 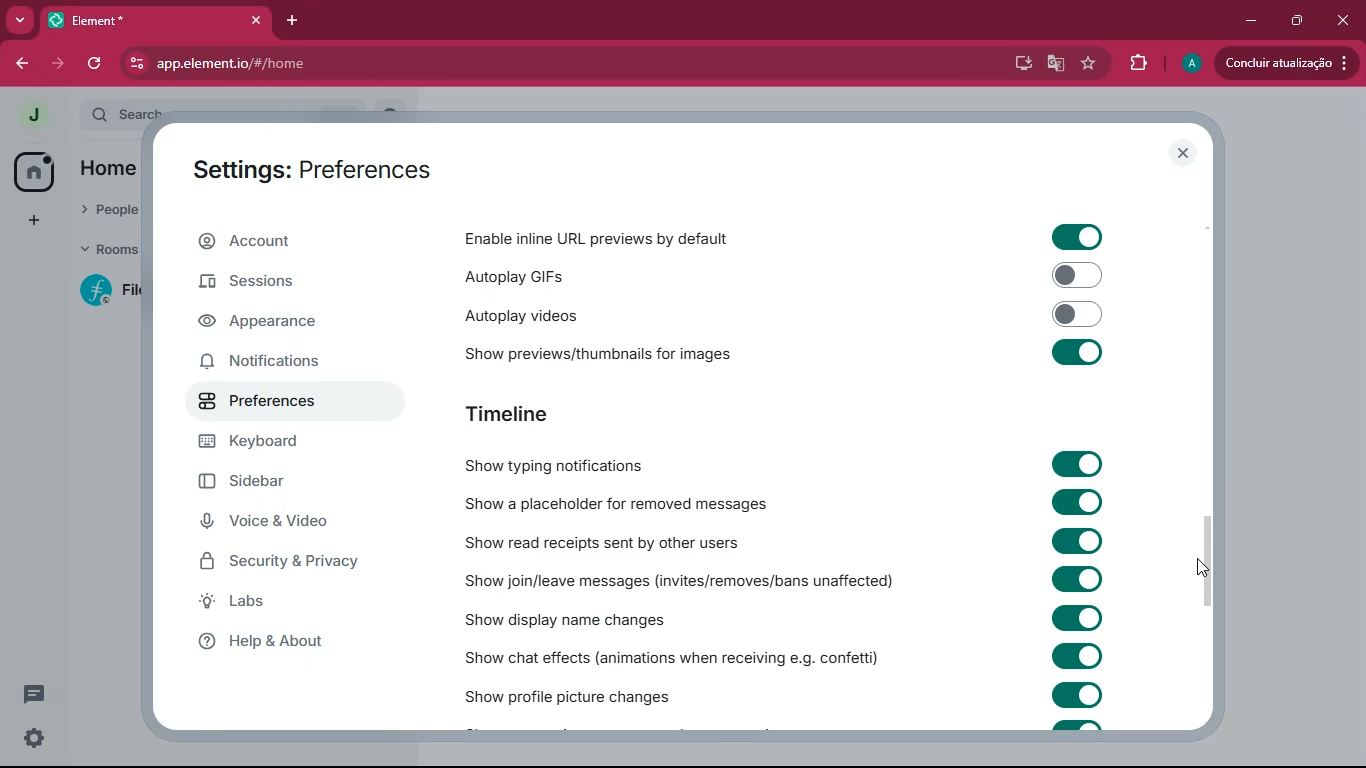 What do you see at coordinates (21, 21) in the screenshot?
I see `more` at bounding box center [21, 21].